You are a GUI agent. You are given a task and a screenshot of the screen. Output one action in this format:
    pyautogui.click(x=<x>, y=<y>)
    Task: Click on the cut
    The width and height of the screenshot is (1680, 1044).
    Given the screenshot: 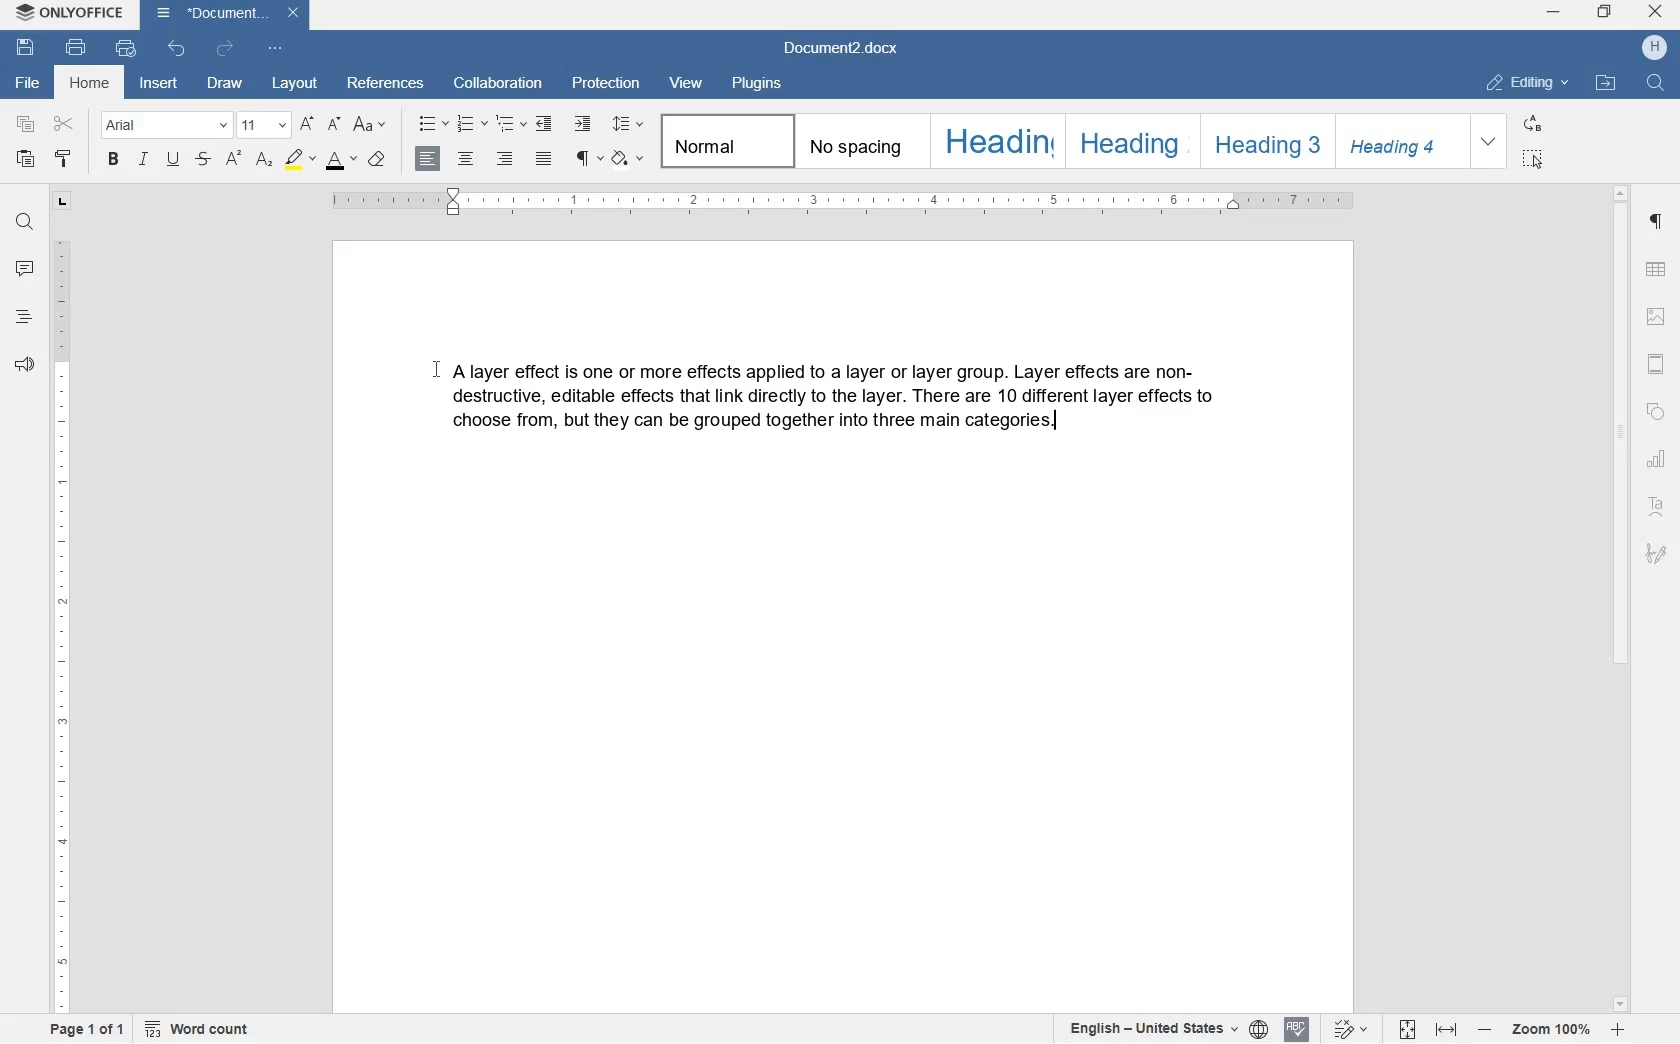 What is the action you would take?
    pyautogui.click(x=64, y=125)
    